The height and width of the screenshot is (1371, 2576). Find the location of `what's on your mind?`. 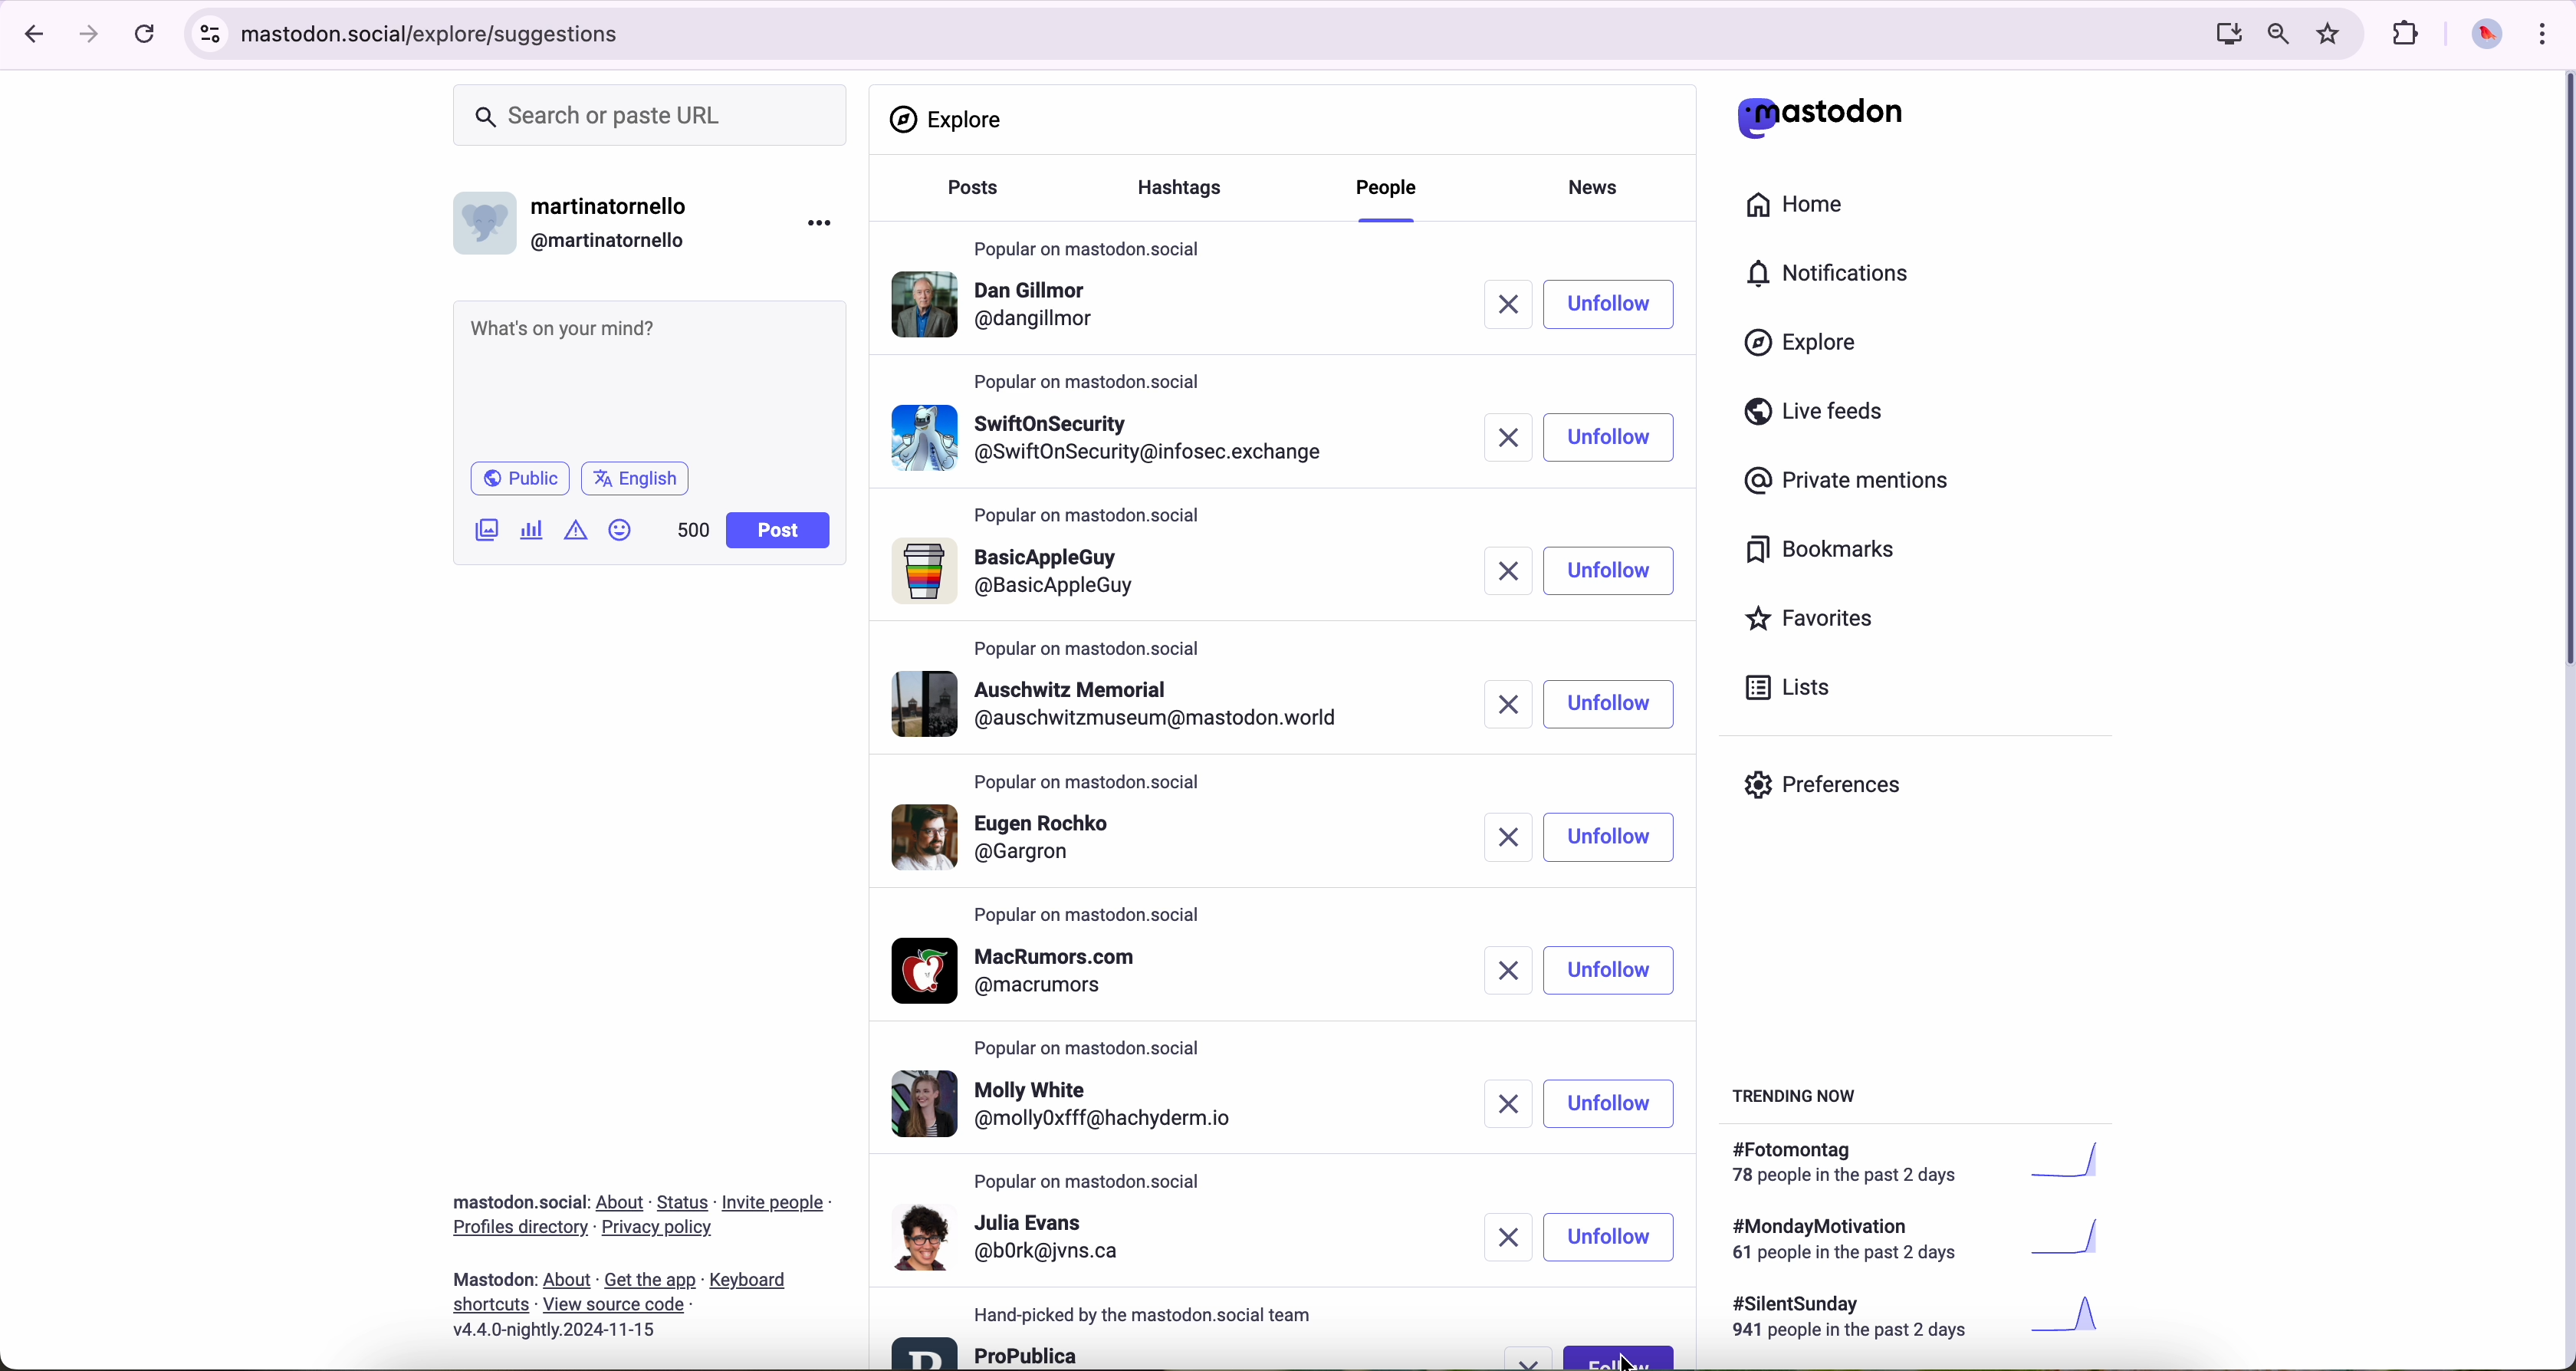

what's on your mind? is located at coordinates (647, 377).